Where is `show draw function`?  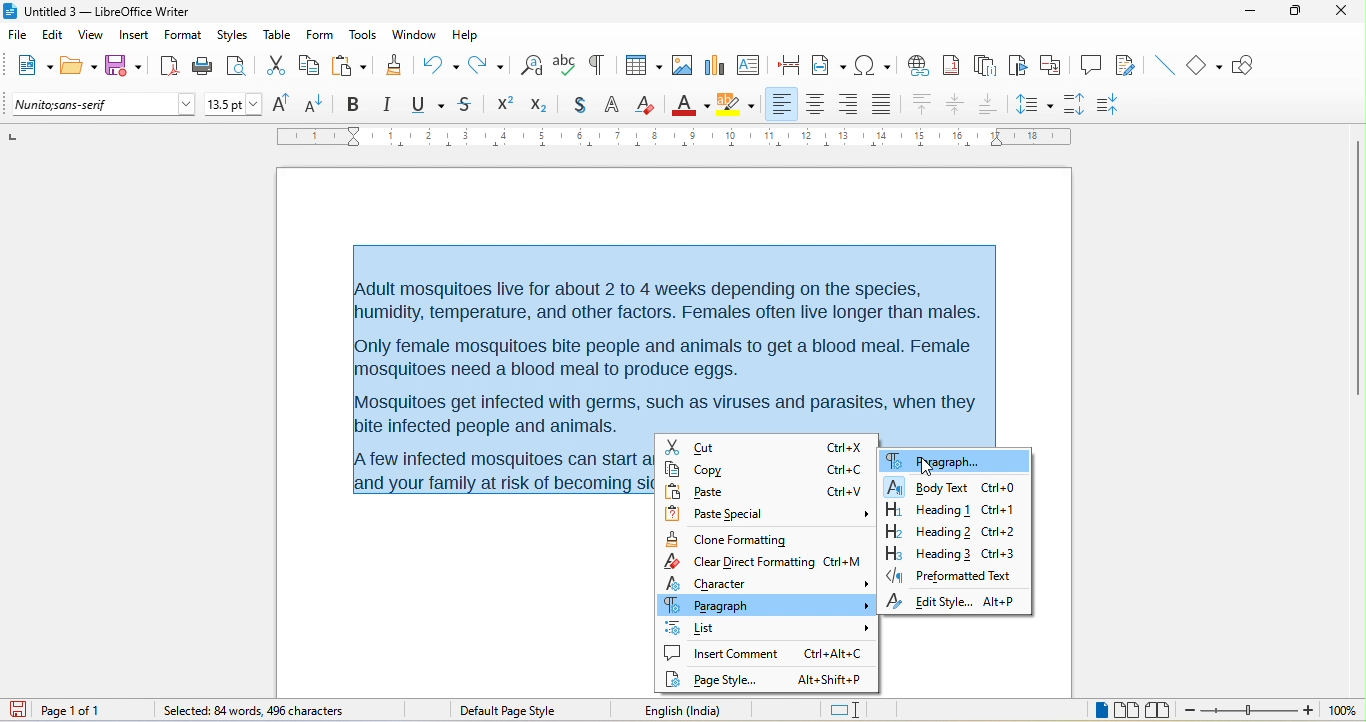
show draw function is located at coordinates (1250, 65).